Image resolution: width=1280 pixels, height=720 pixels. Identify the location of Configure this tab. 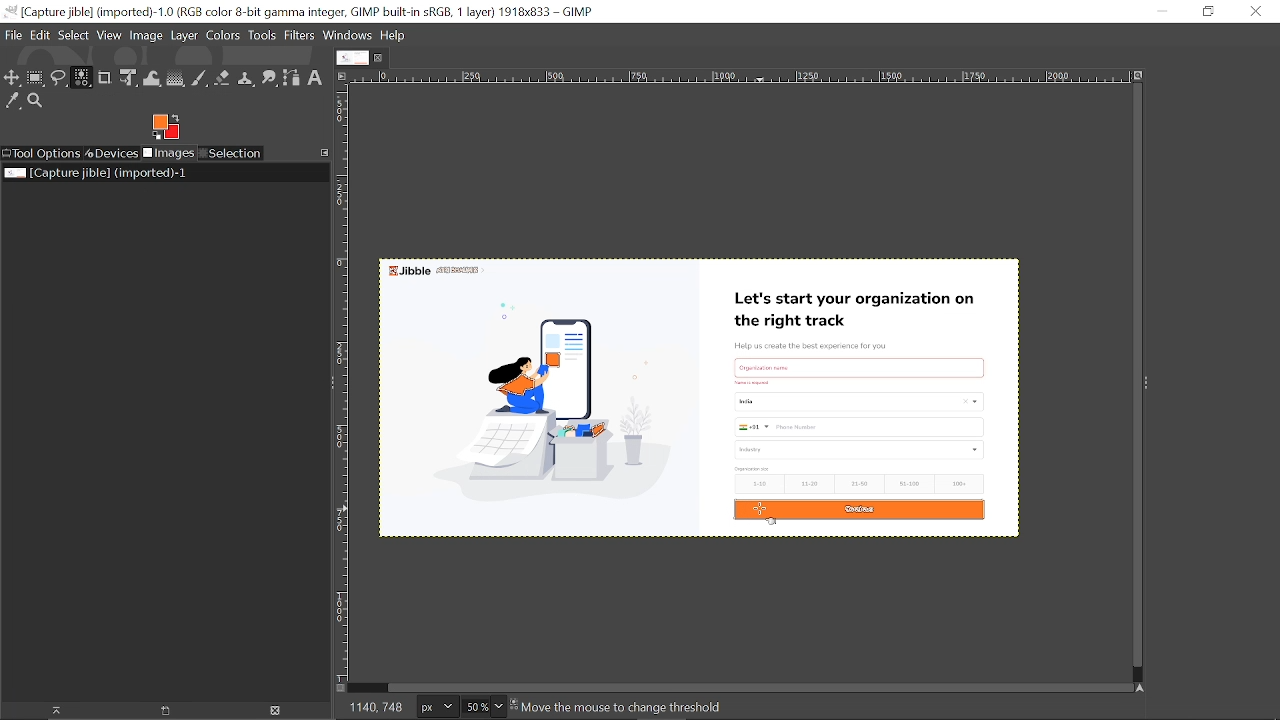
(325, 152).